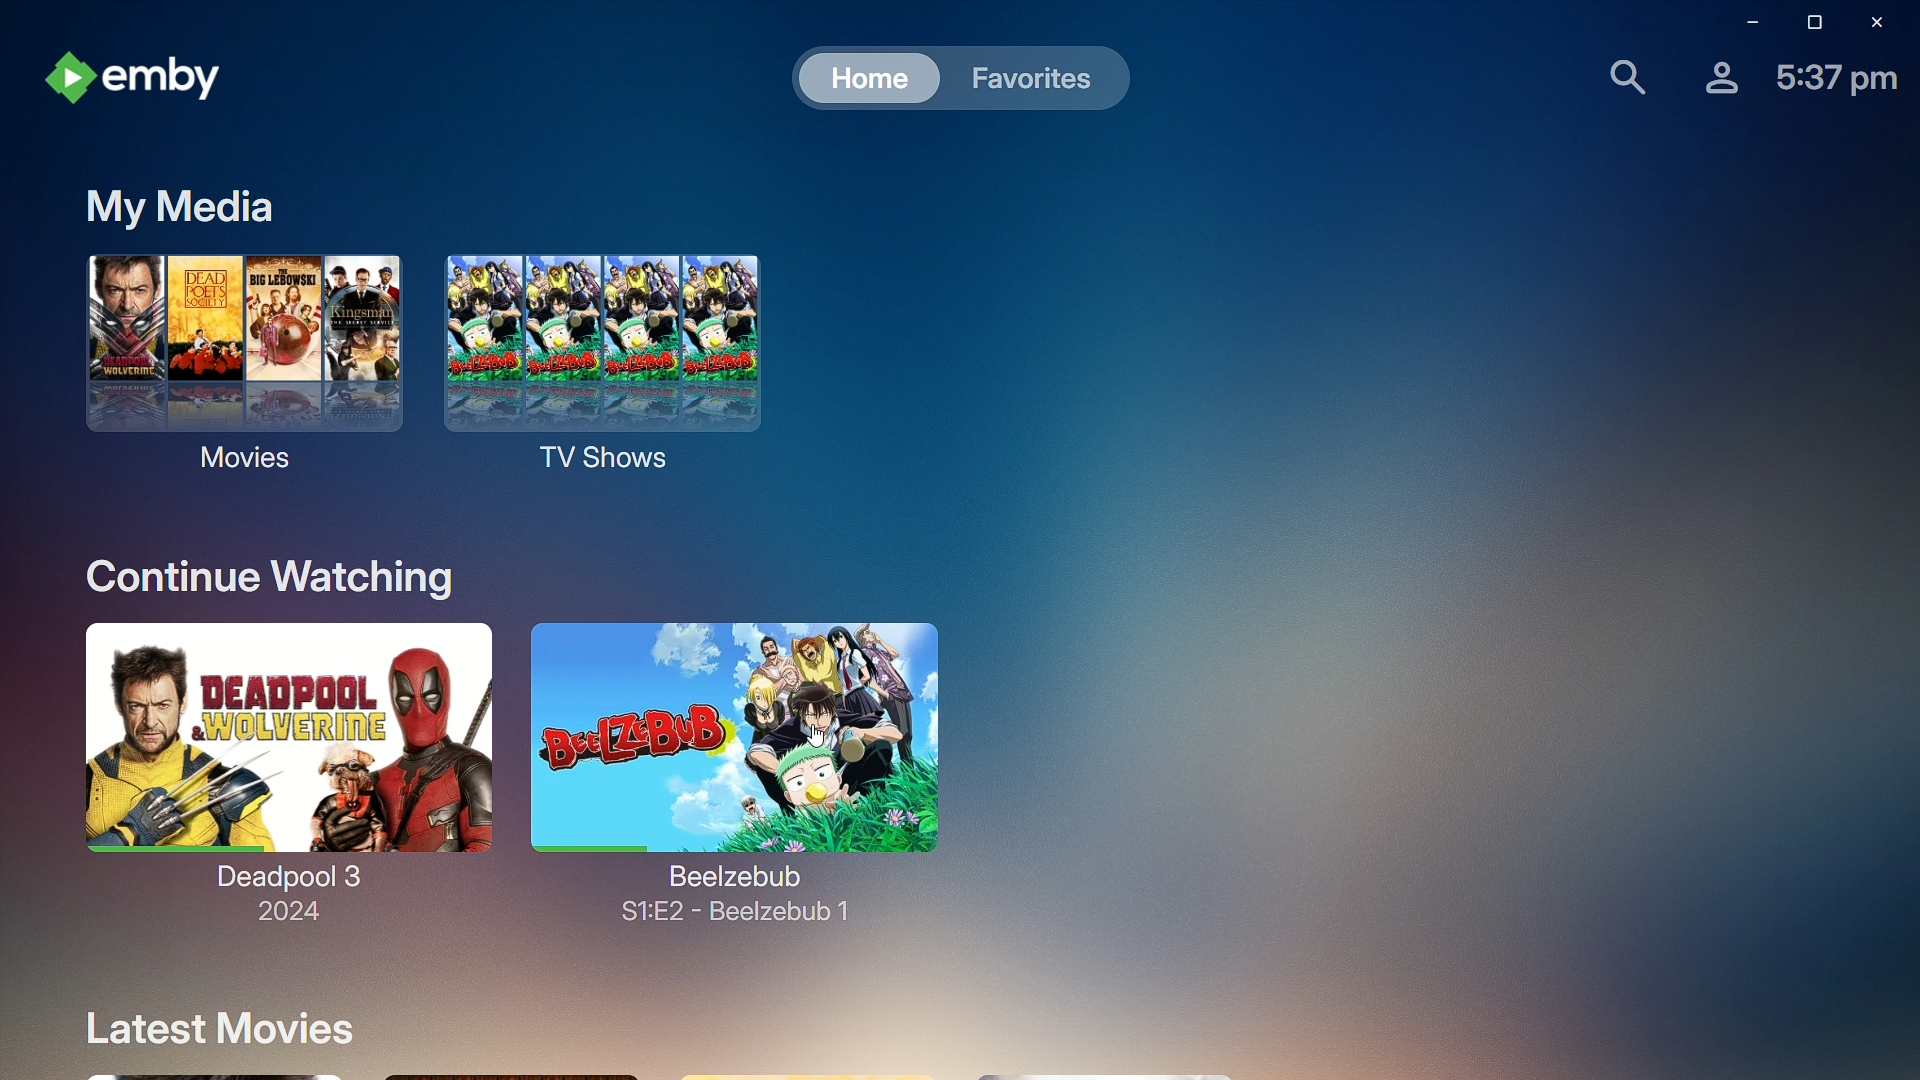 The height and width of the screenshot is (1080, 1920). Describe the element at coordinates (1815, 25) in the screenshot. I see `Restore` at that location.